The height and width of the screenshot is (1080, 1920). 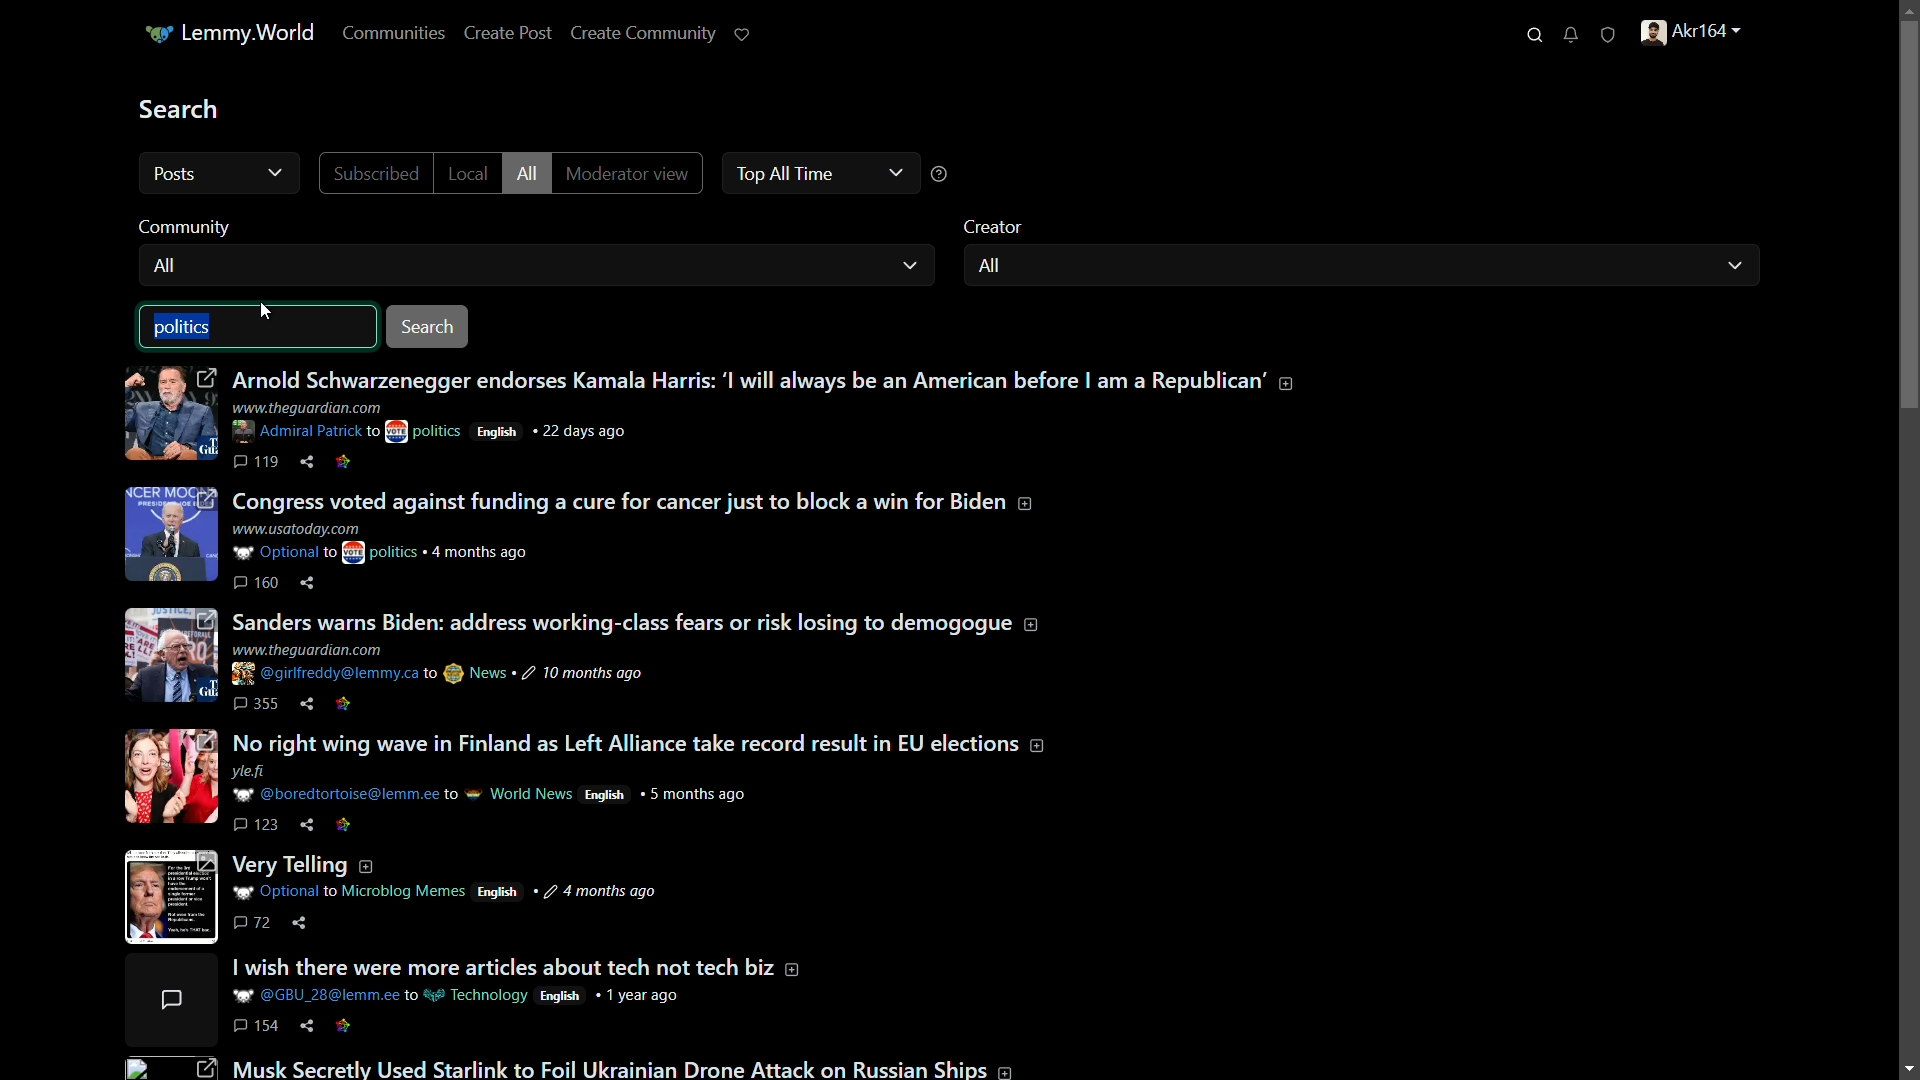 I want to click on support lemmy.world, so click(x=744, y=35).